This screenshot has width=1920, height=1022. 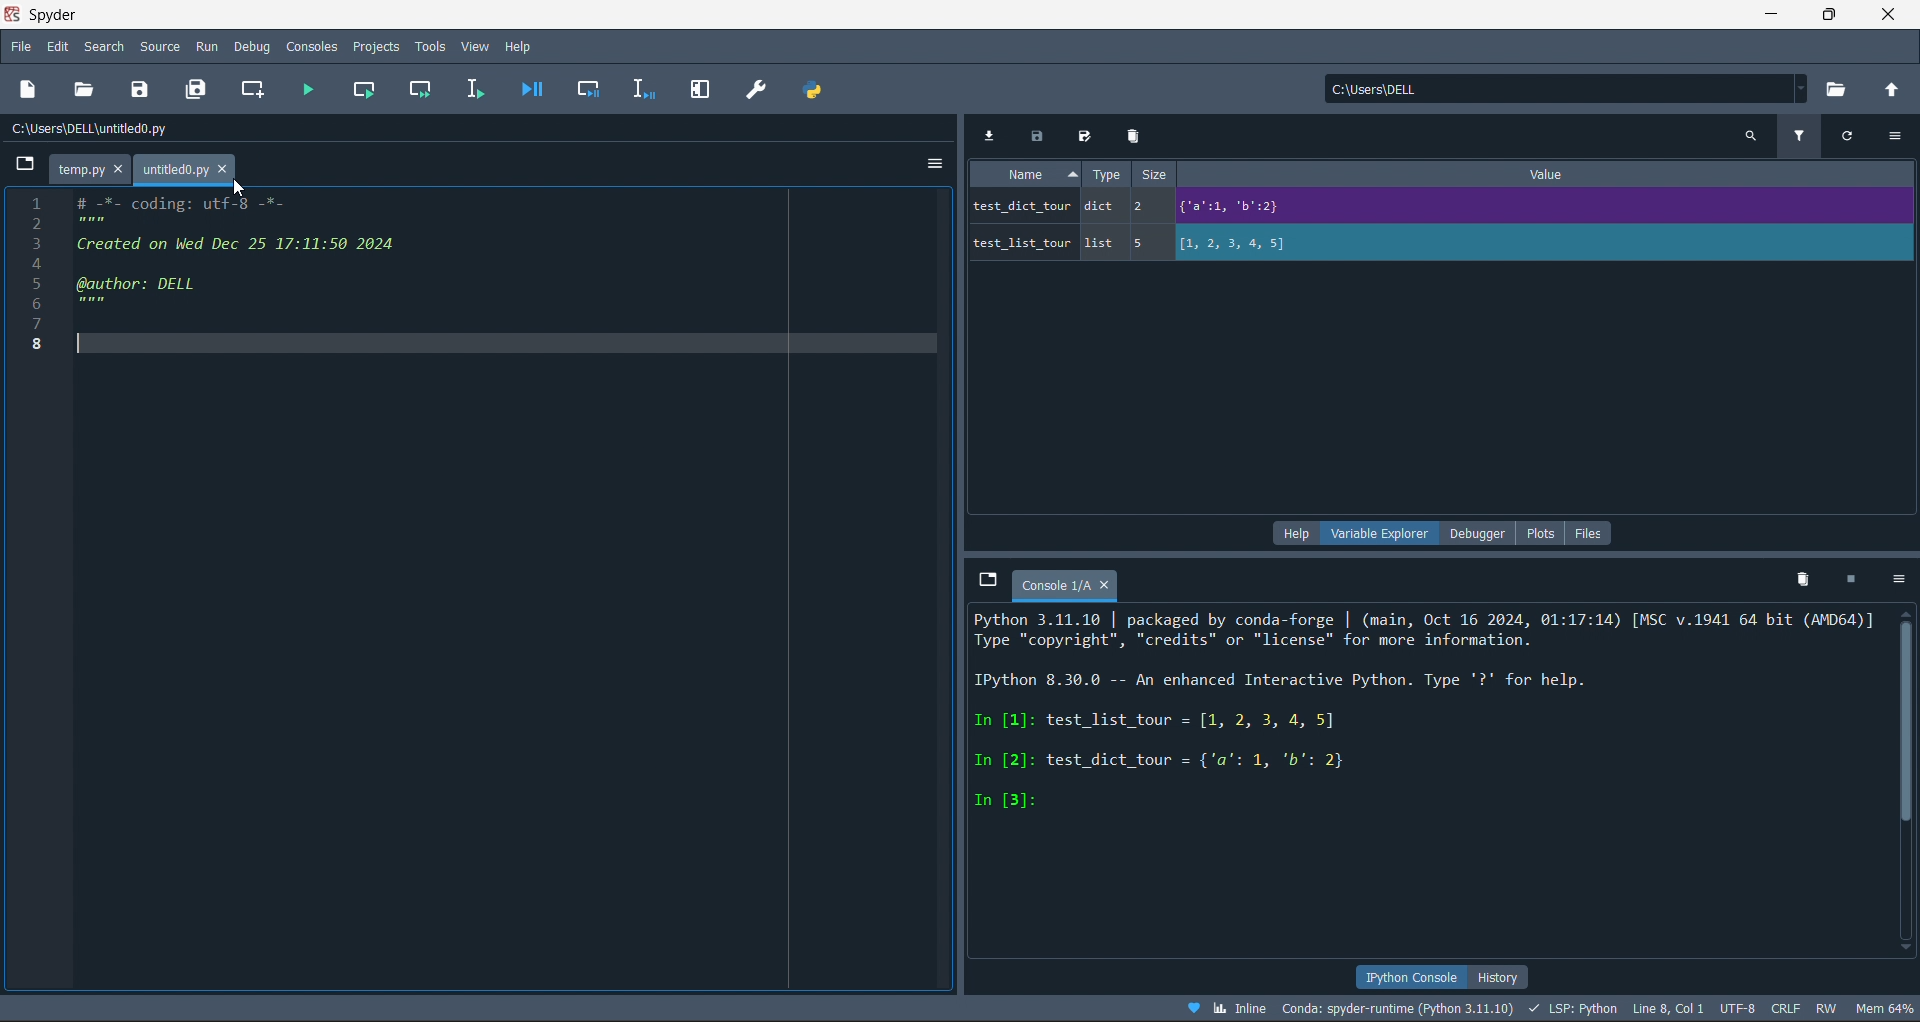 I want to click on Name a Type Size Value, so click(x=1297, y=177).